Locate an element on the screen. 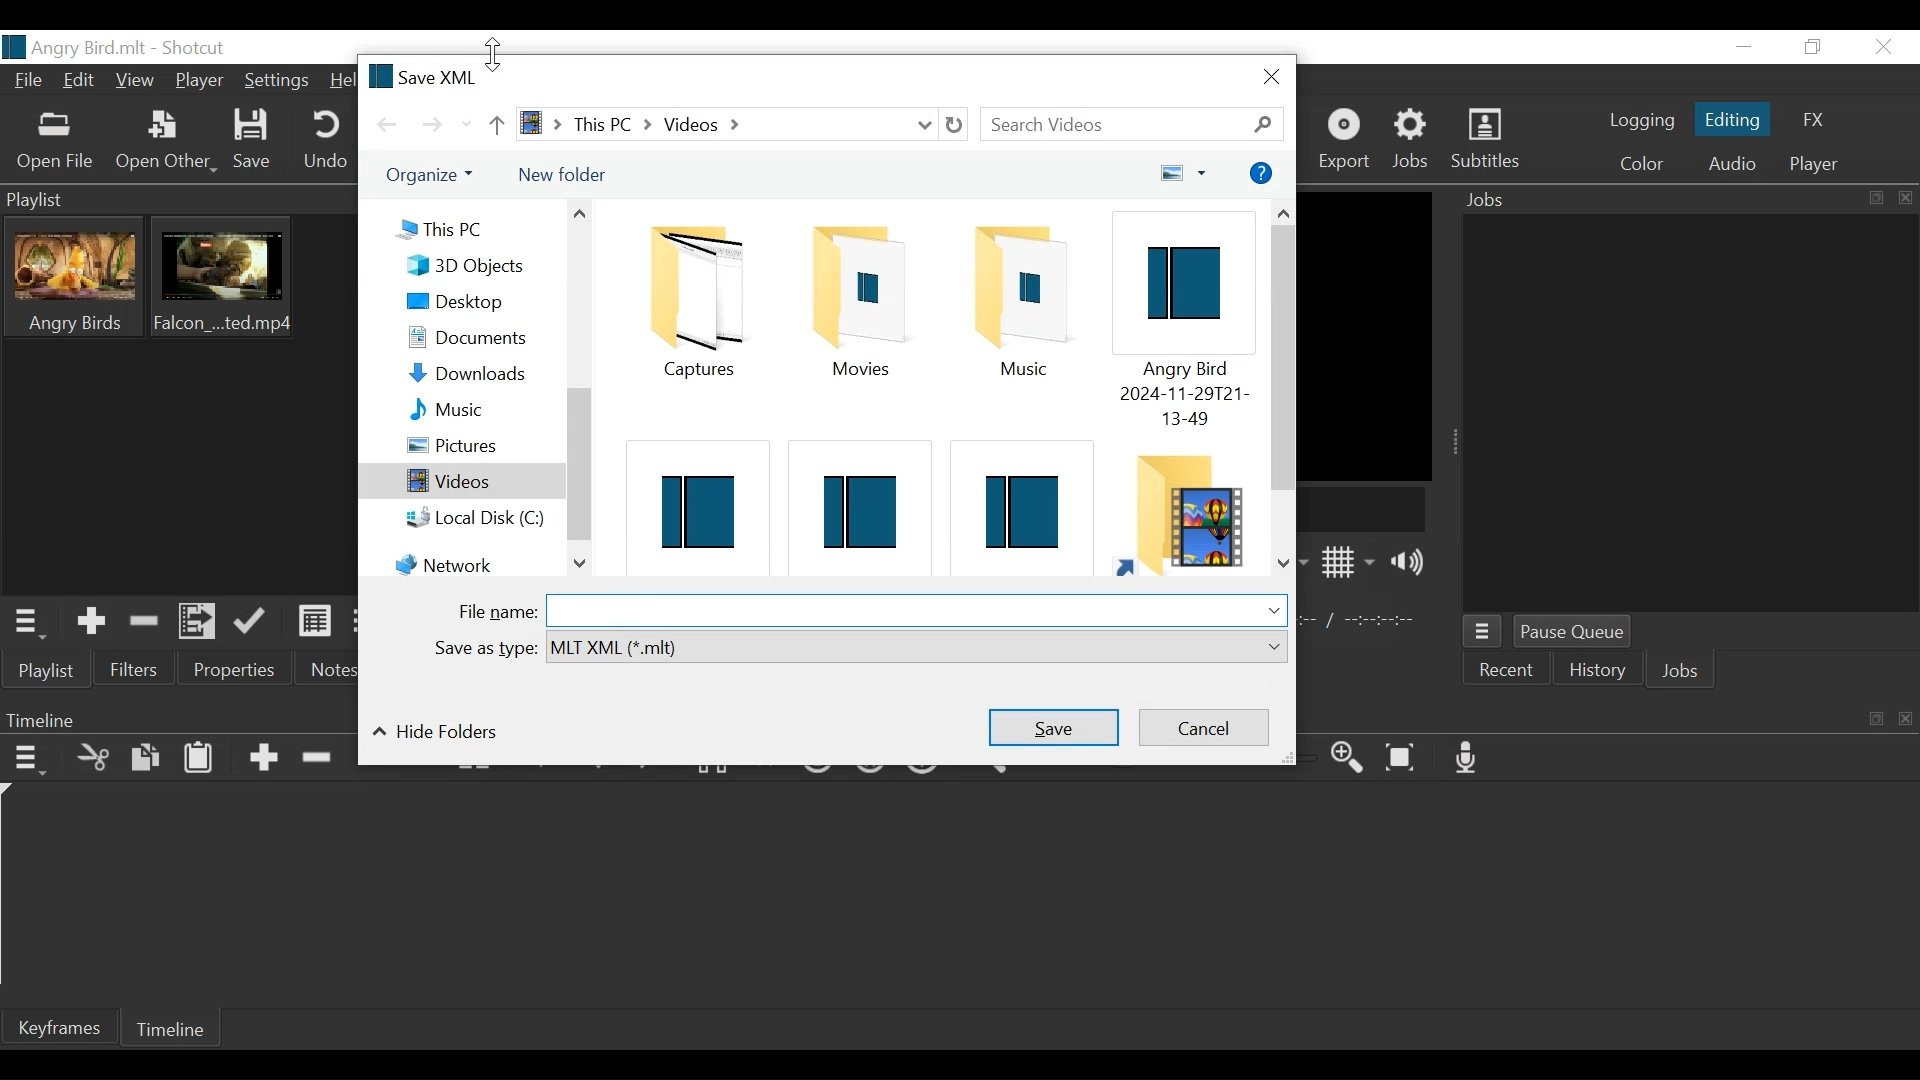 The height and width of the screenshot is (1080, 1920). Color is located at coordinates (1641, 164).